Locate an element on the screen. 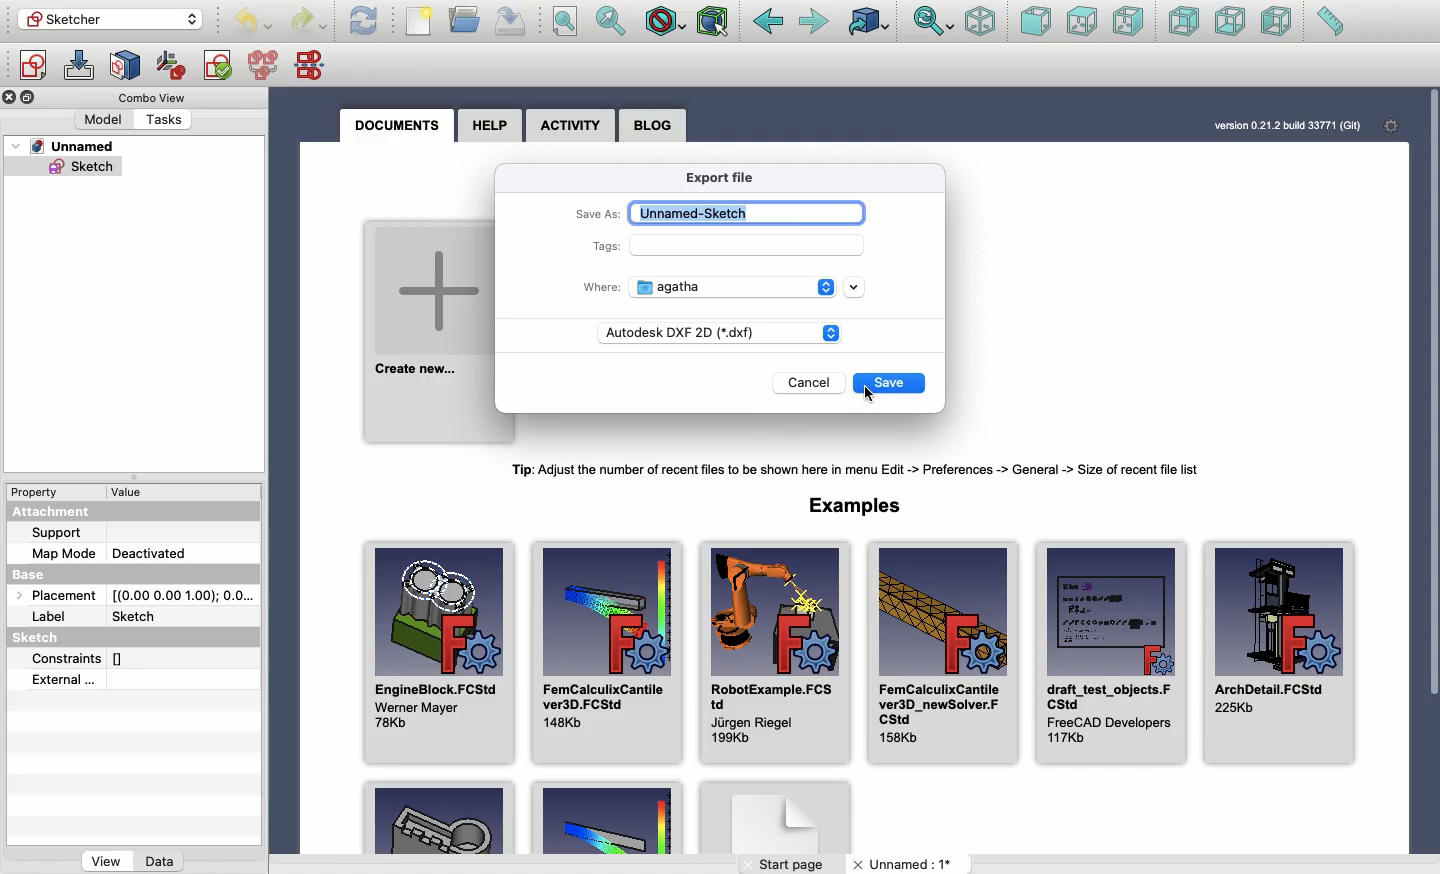 This screenshot has height=874, width=1440. Sync view is located at coordinates (932, 22).